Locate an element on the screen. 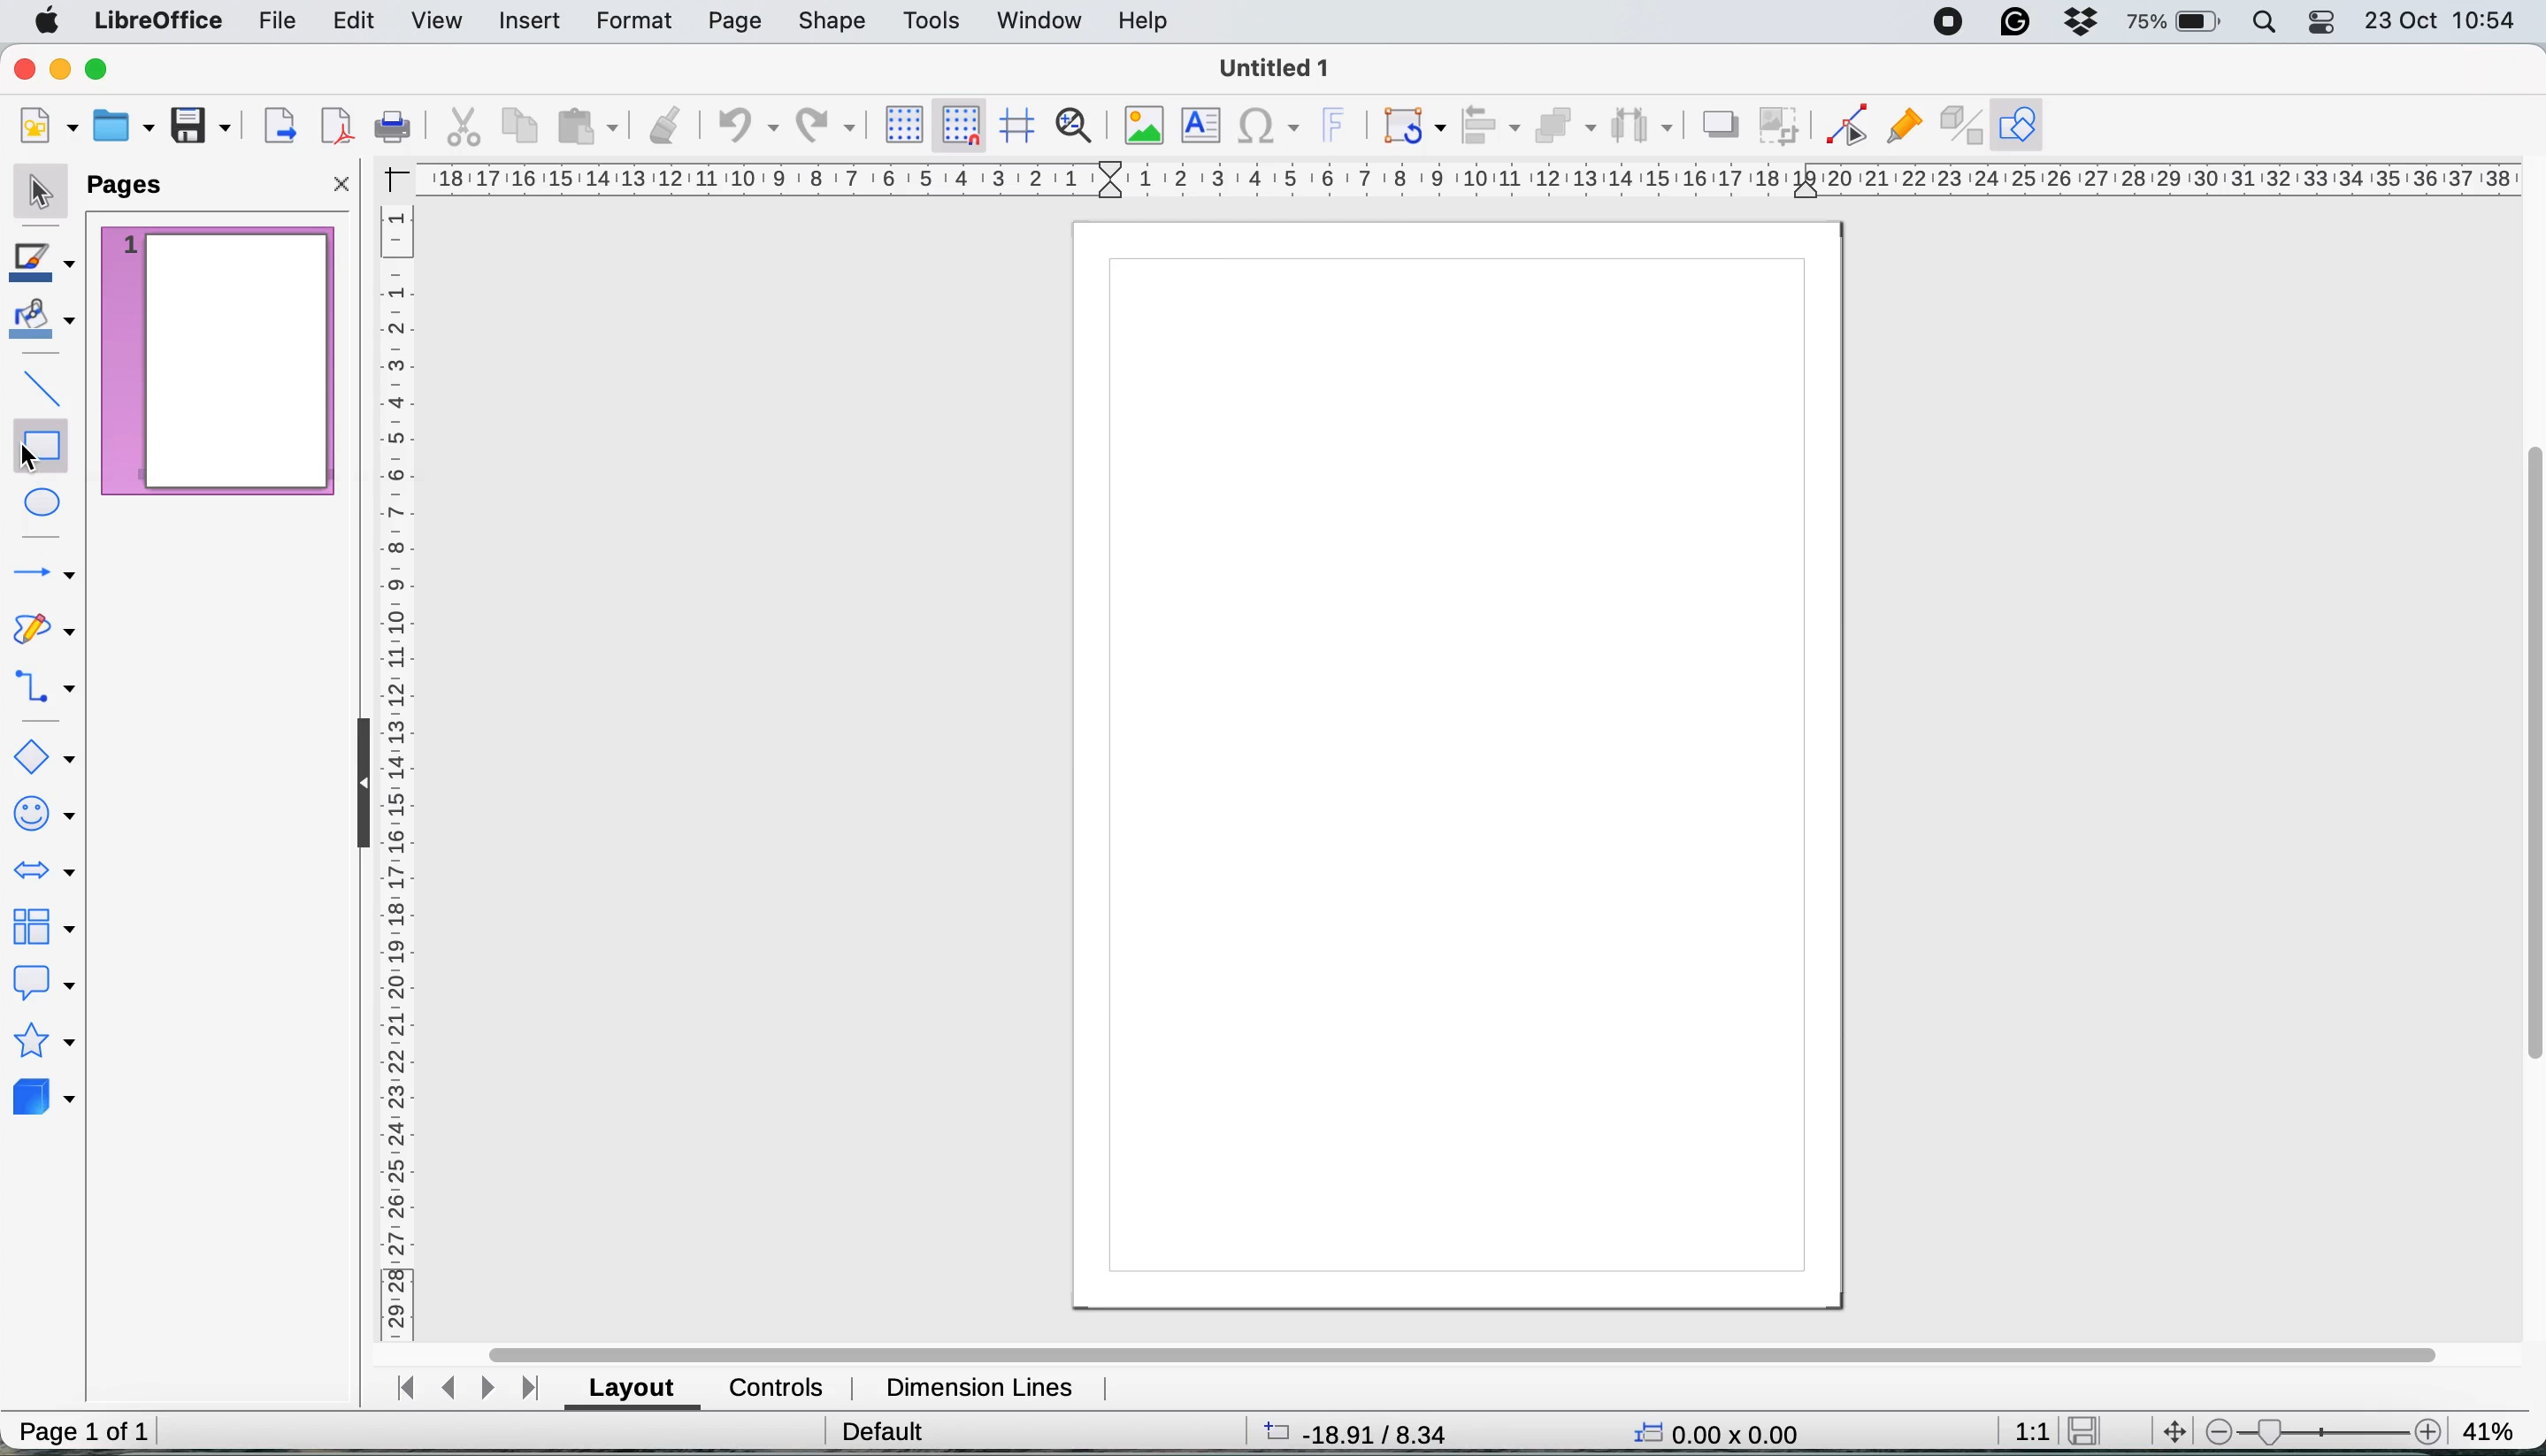 Image resolution: width=2546 pixels, height=1456 pixels. select atleast three objects to distribute is located at coordinates (1649, 125).